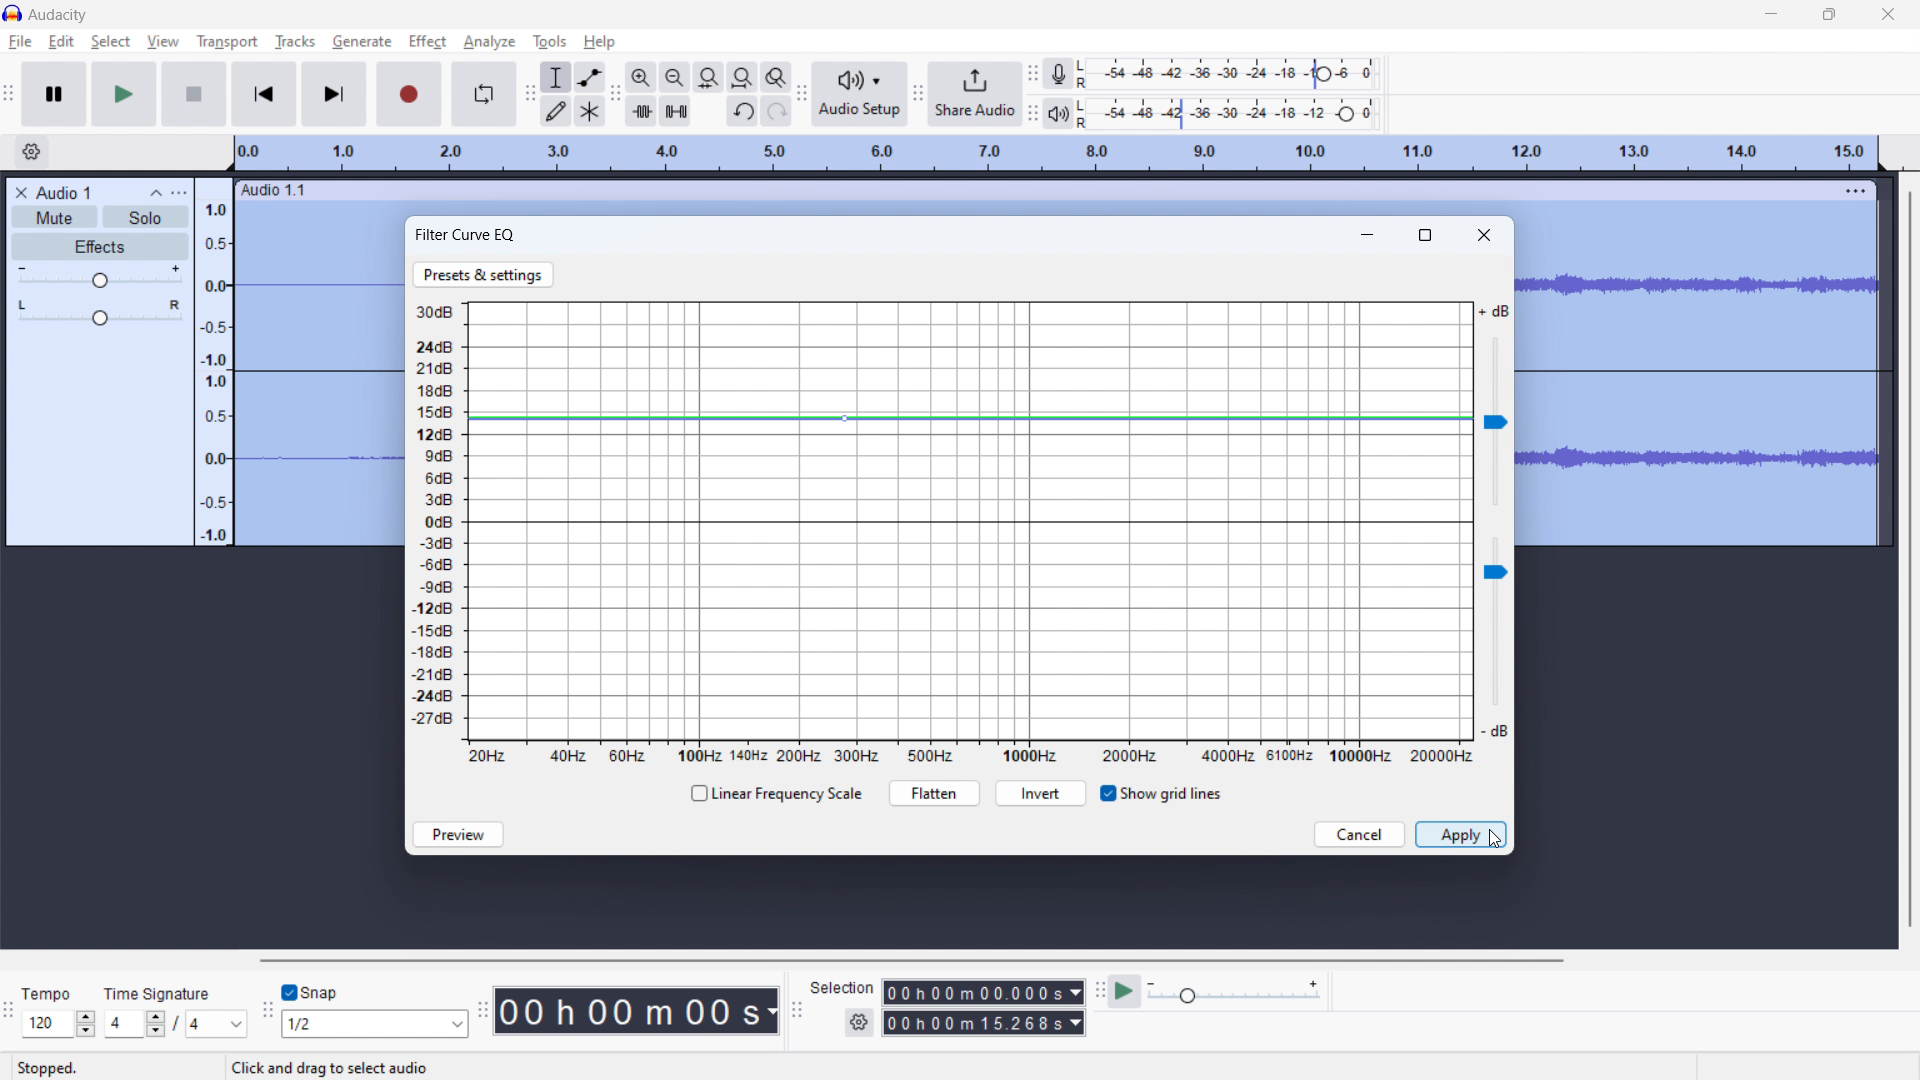 Image resolution: width=1920 pixels, height=1080 pixels. What do you see at coordinates (458, 834) in the screenshot?
I see `preview` at bounding box center [458, 834].